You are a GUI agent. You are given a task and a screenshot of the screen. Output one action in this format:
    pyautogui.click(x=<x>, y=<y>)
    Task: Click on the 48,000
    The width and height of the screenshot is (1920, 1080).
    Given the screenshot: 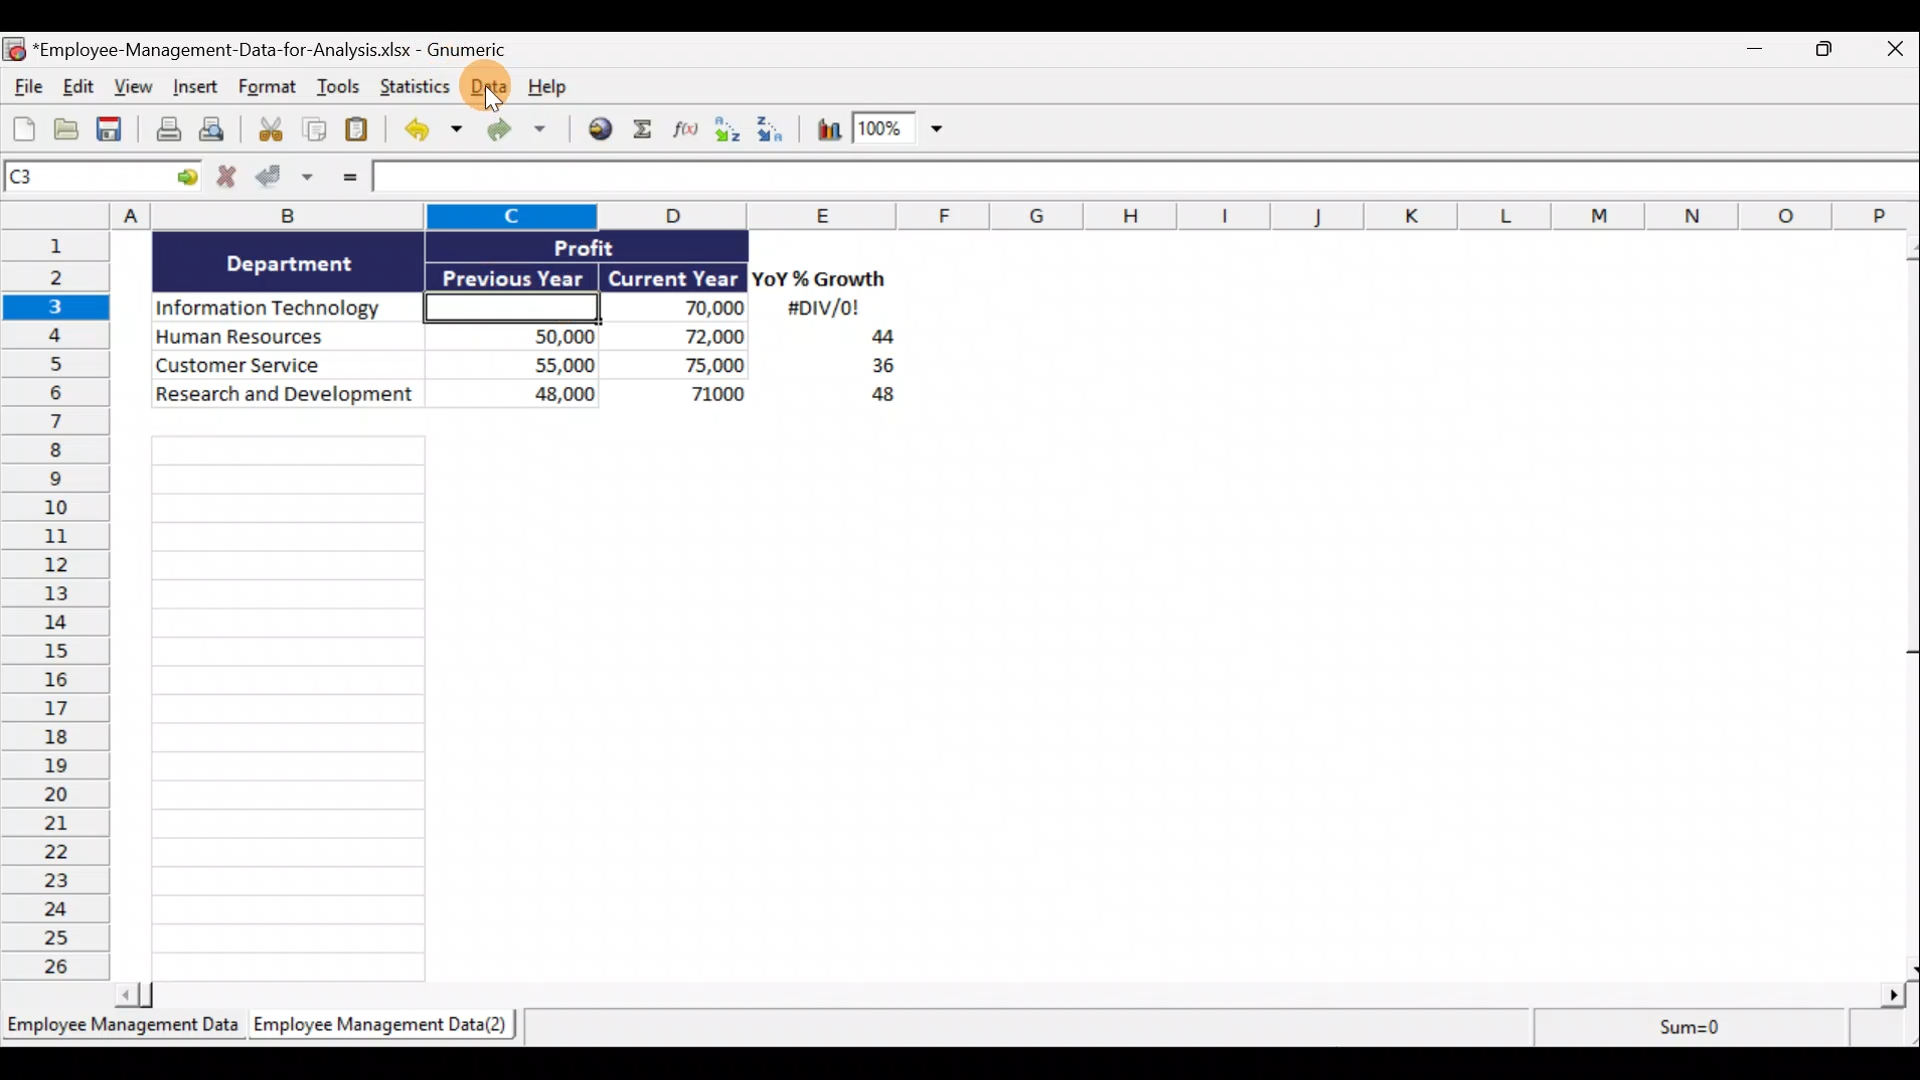 What is the action you would take?
    pyautogui.click(x=523, y=397)
    